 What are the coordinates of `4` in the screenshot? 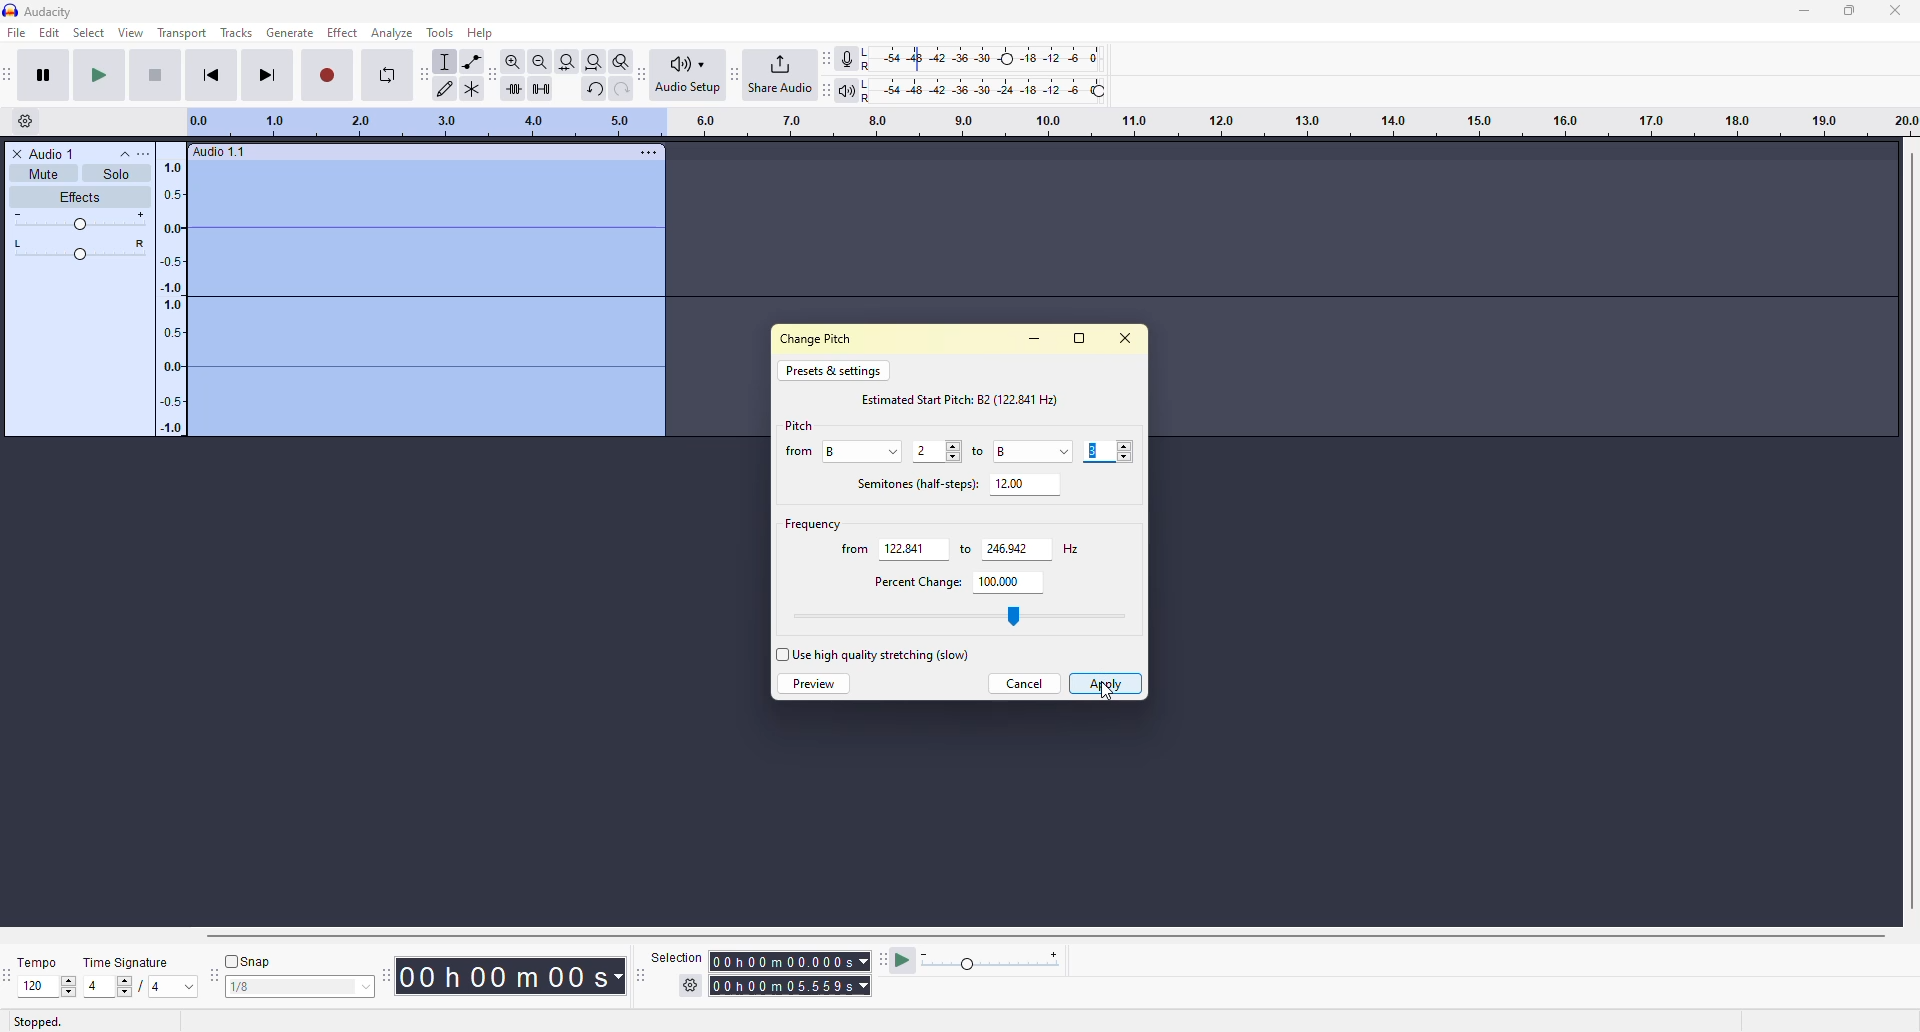 It's located at (156, 989).